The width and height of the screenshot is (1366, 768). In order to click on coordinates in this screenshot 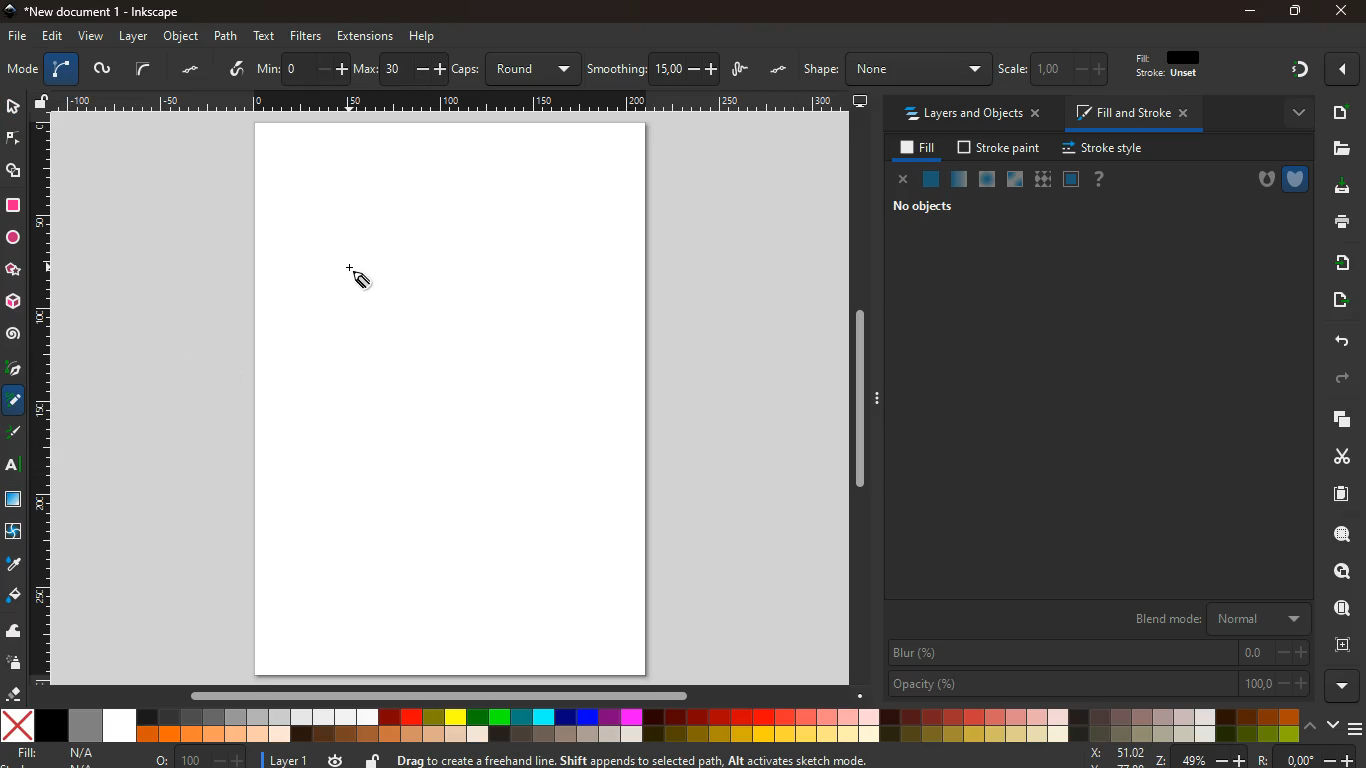, I will do `click(582, 69)`.